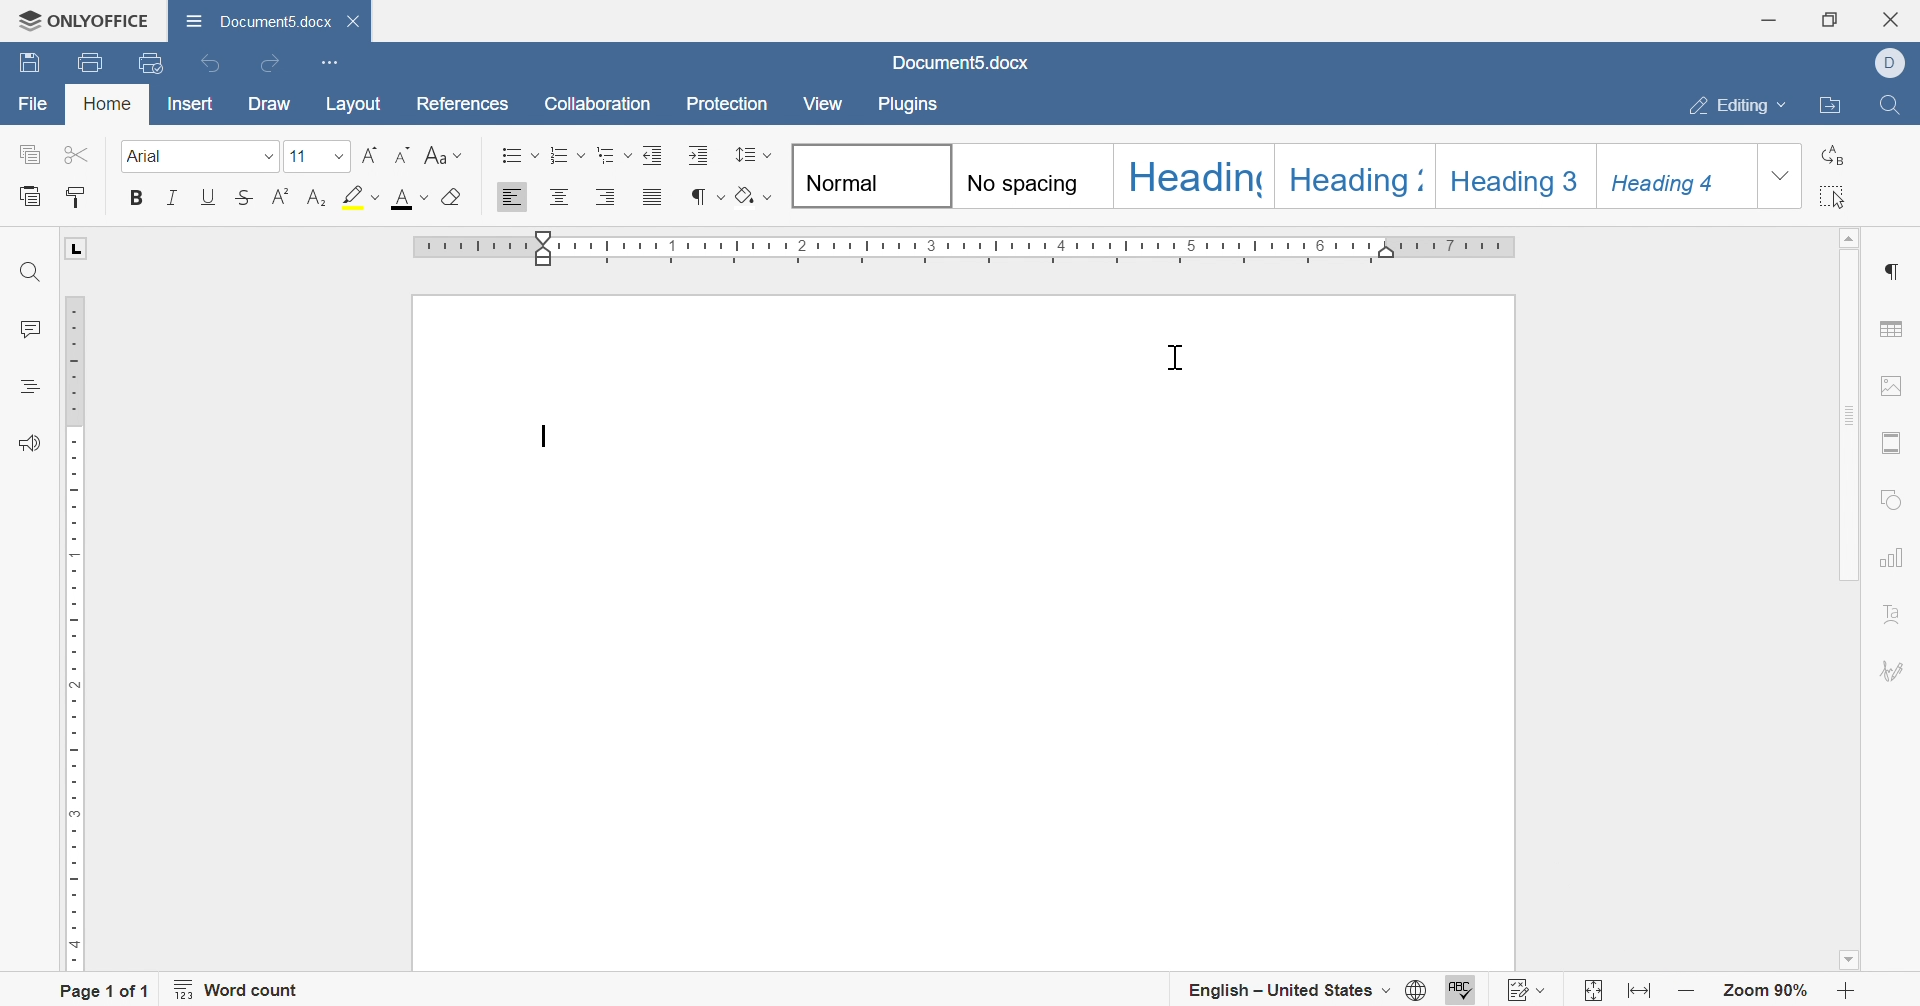 Image resolution: width=1920 pixels, height=1006 pixels. What do you see at coordinates (24, 442) in the screenshot?
I see `feedback and support` at bounding box center [24, 442].